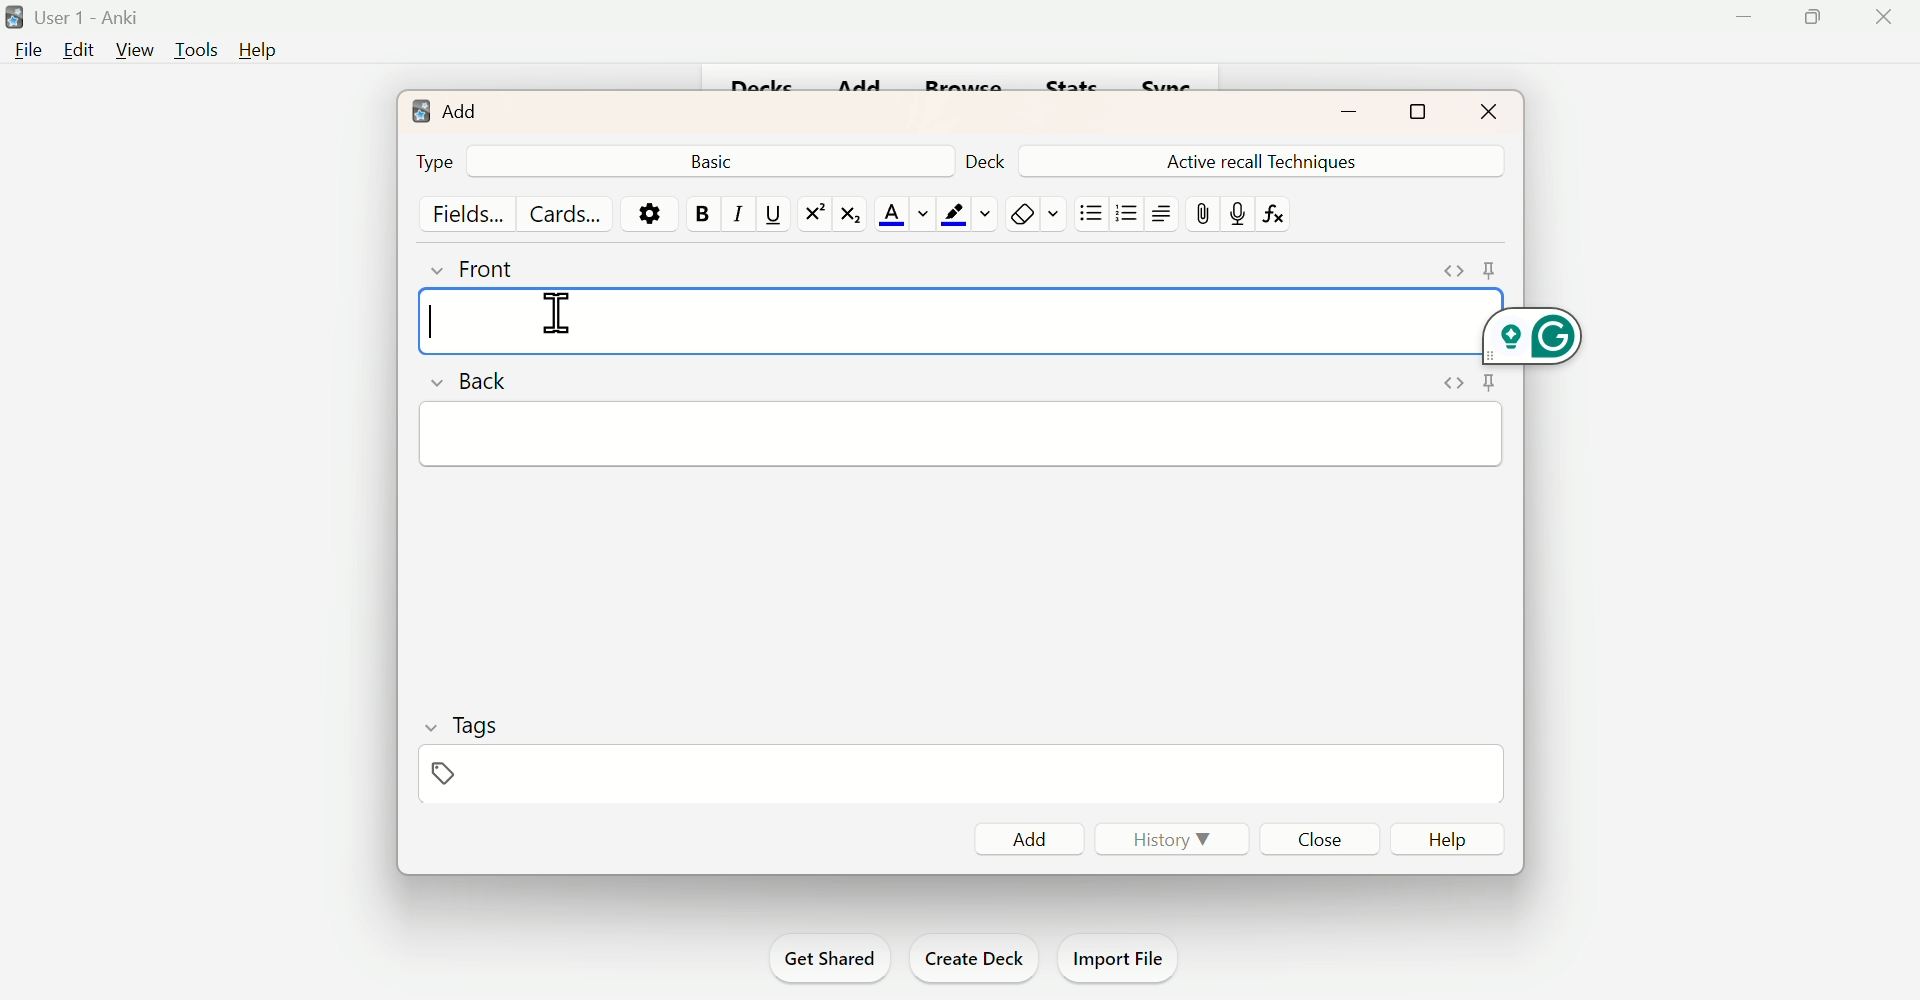  I want to click on Help, so click(1453, 841).